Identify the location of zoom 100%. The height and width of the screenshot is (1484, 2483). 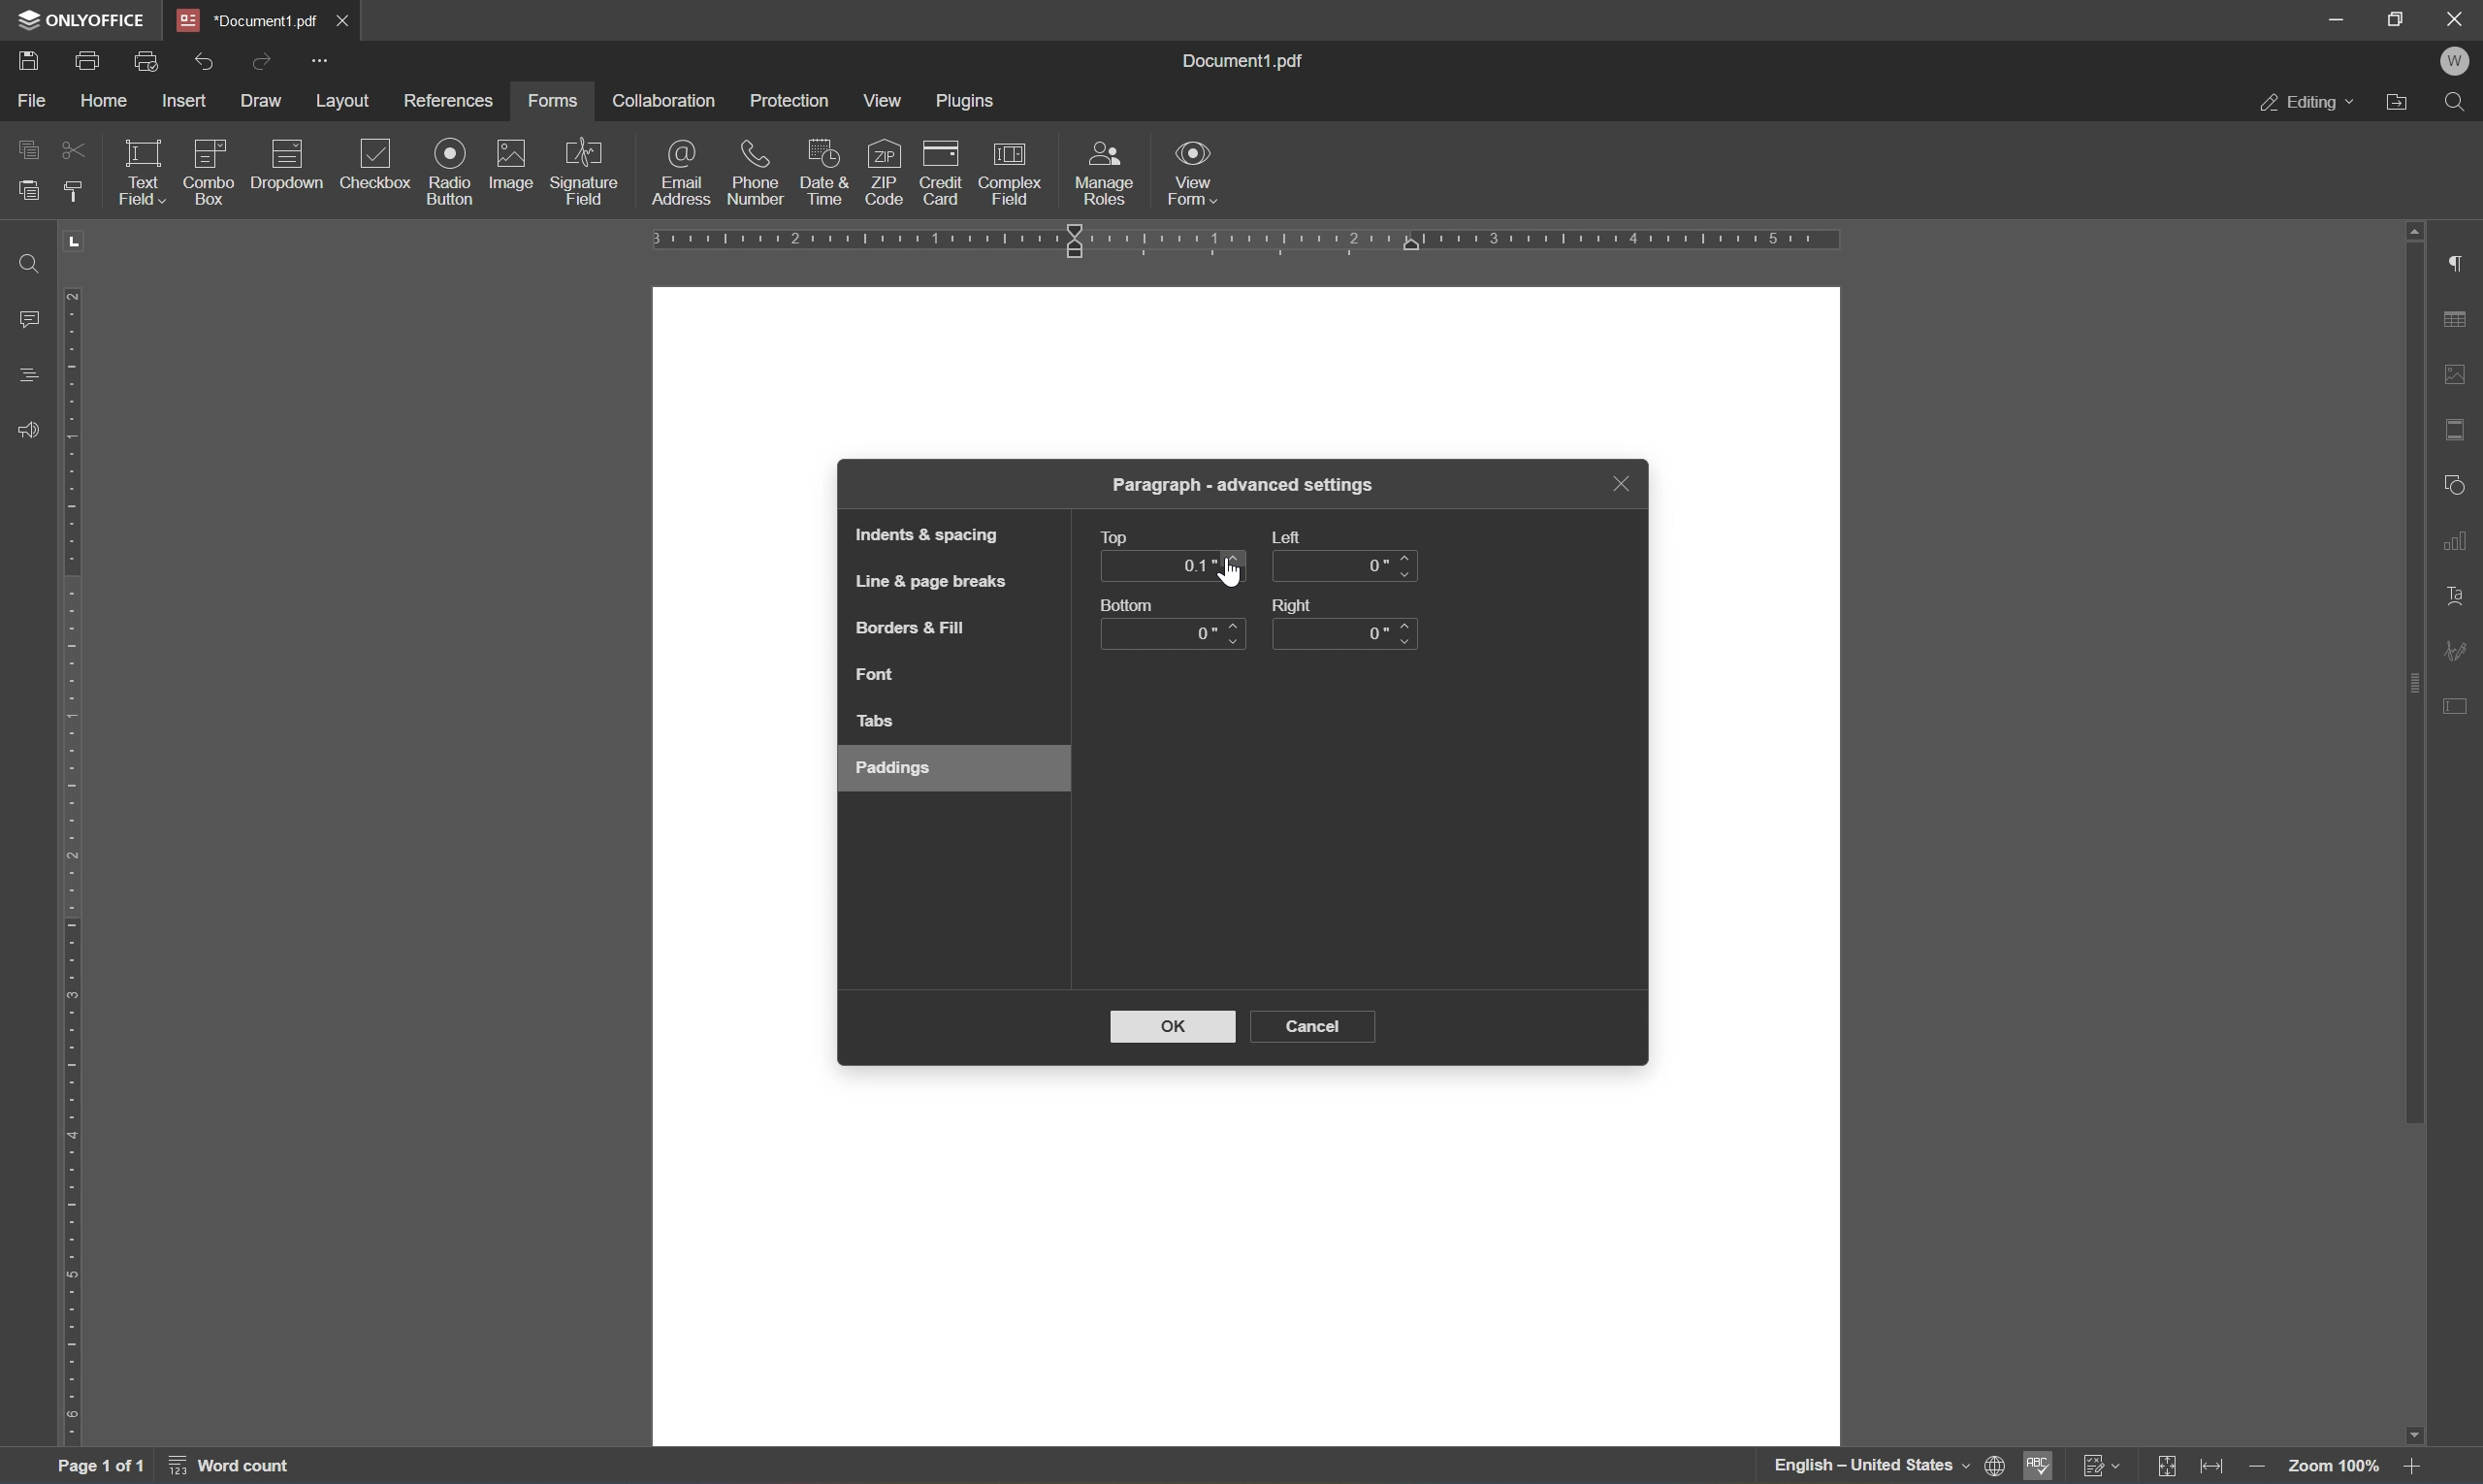
(2334, 1470).